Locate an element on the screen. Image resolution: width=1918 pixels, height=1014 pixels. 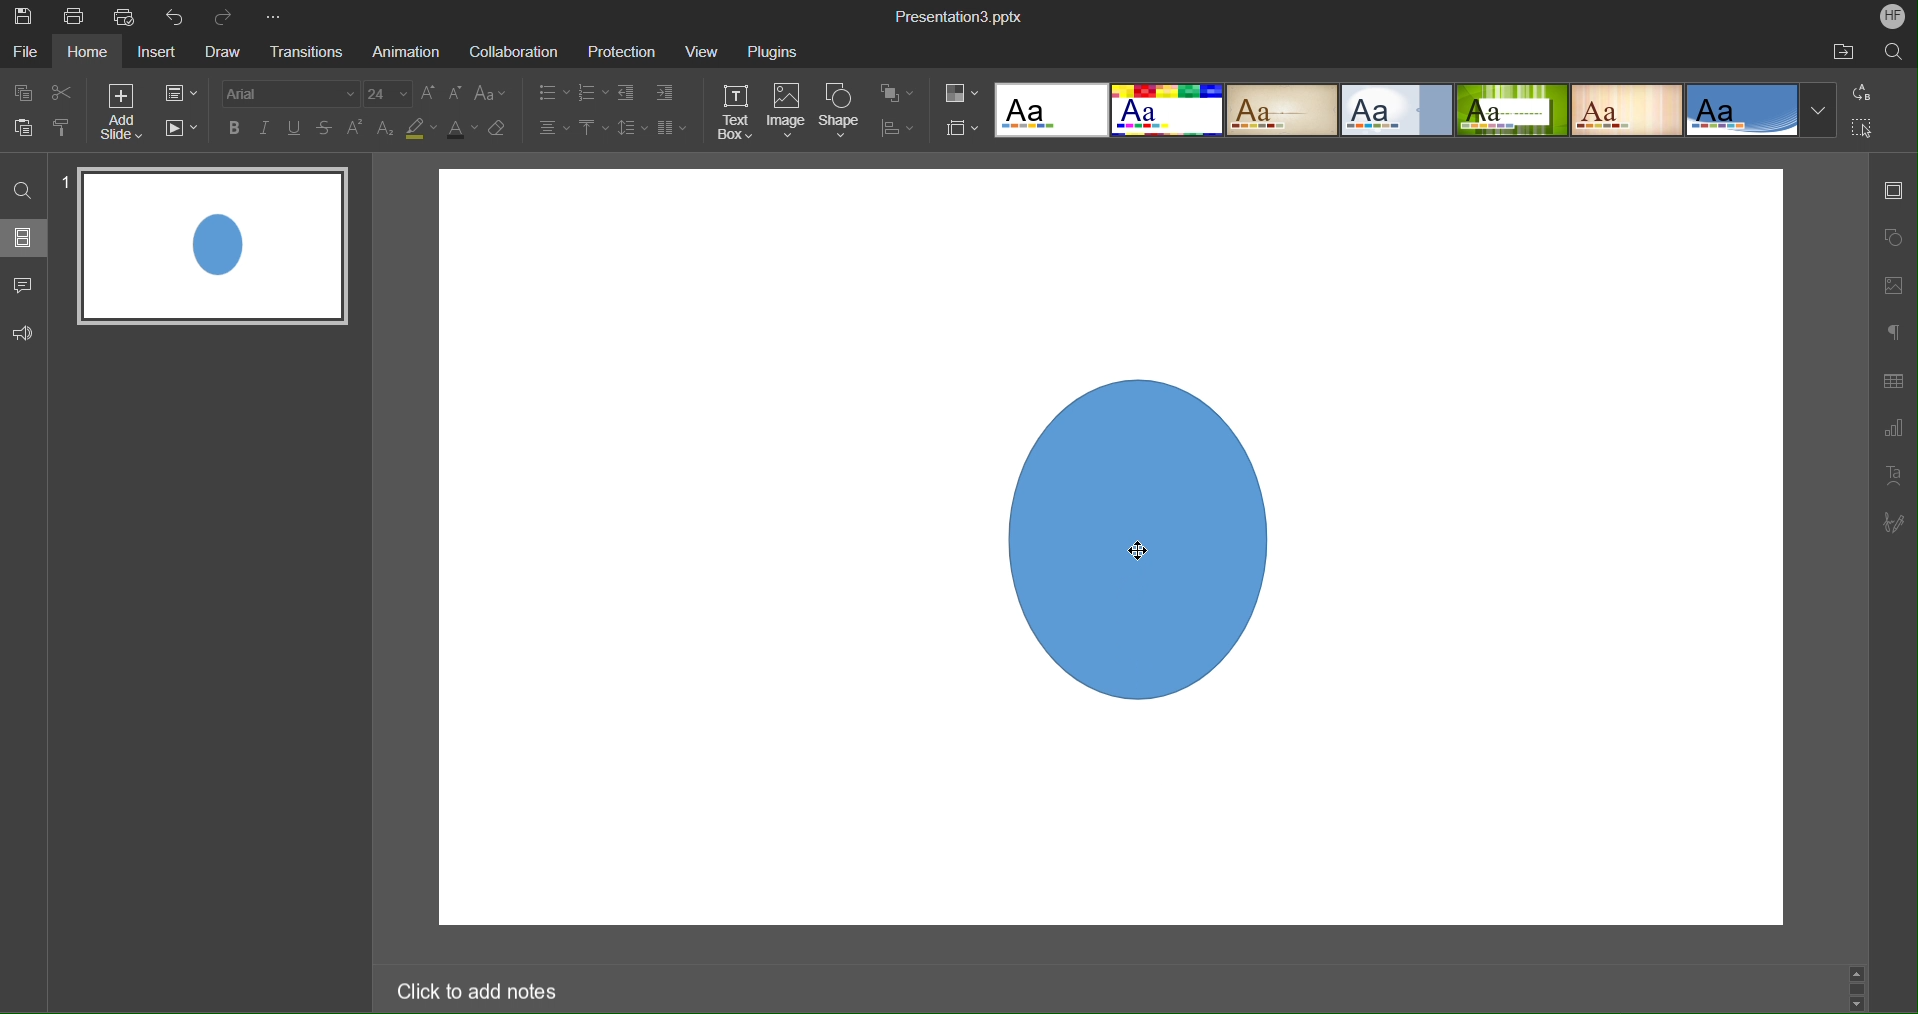
View is located at coordinates (704, 51).